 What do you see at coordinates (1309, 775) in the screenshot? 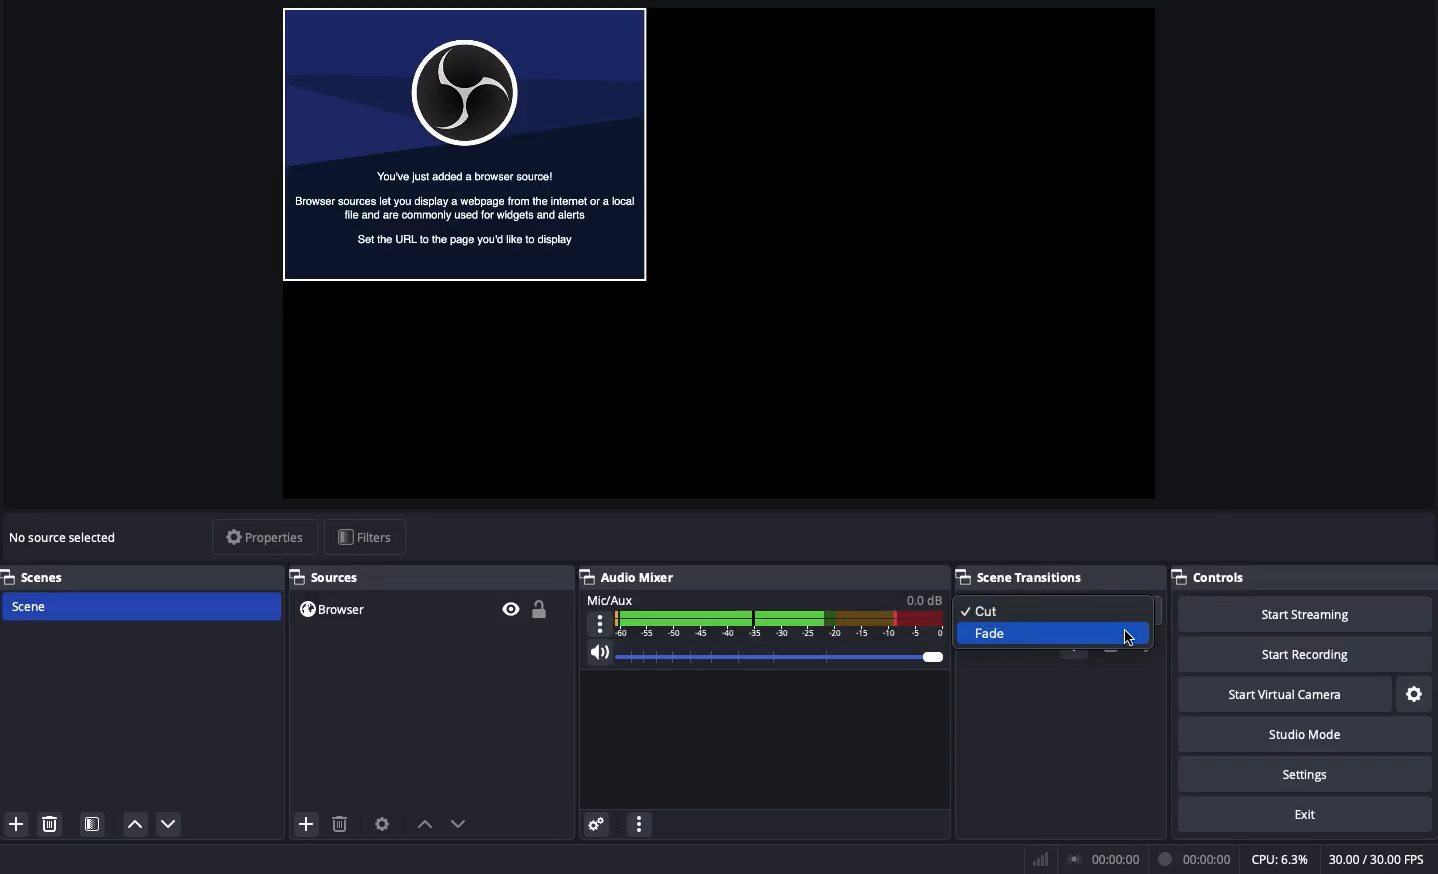
I see `Settings` at bounding box center [1309, 775].